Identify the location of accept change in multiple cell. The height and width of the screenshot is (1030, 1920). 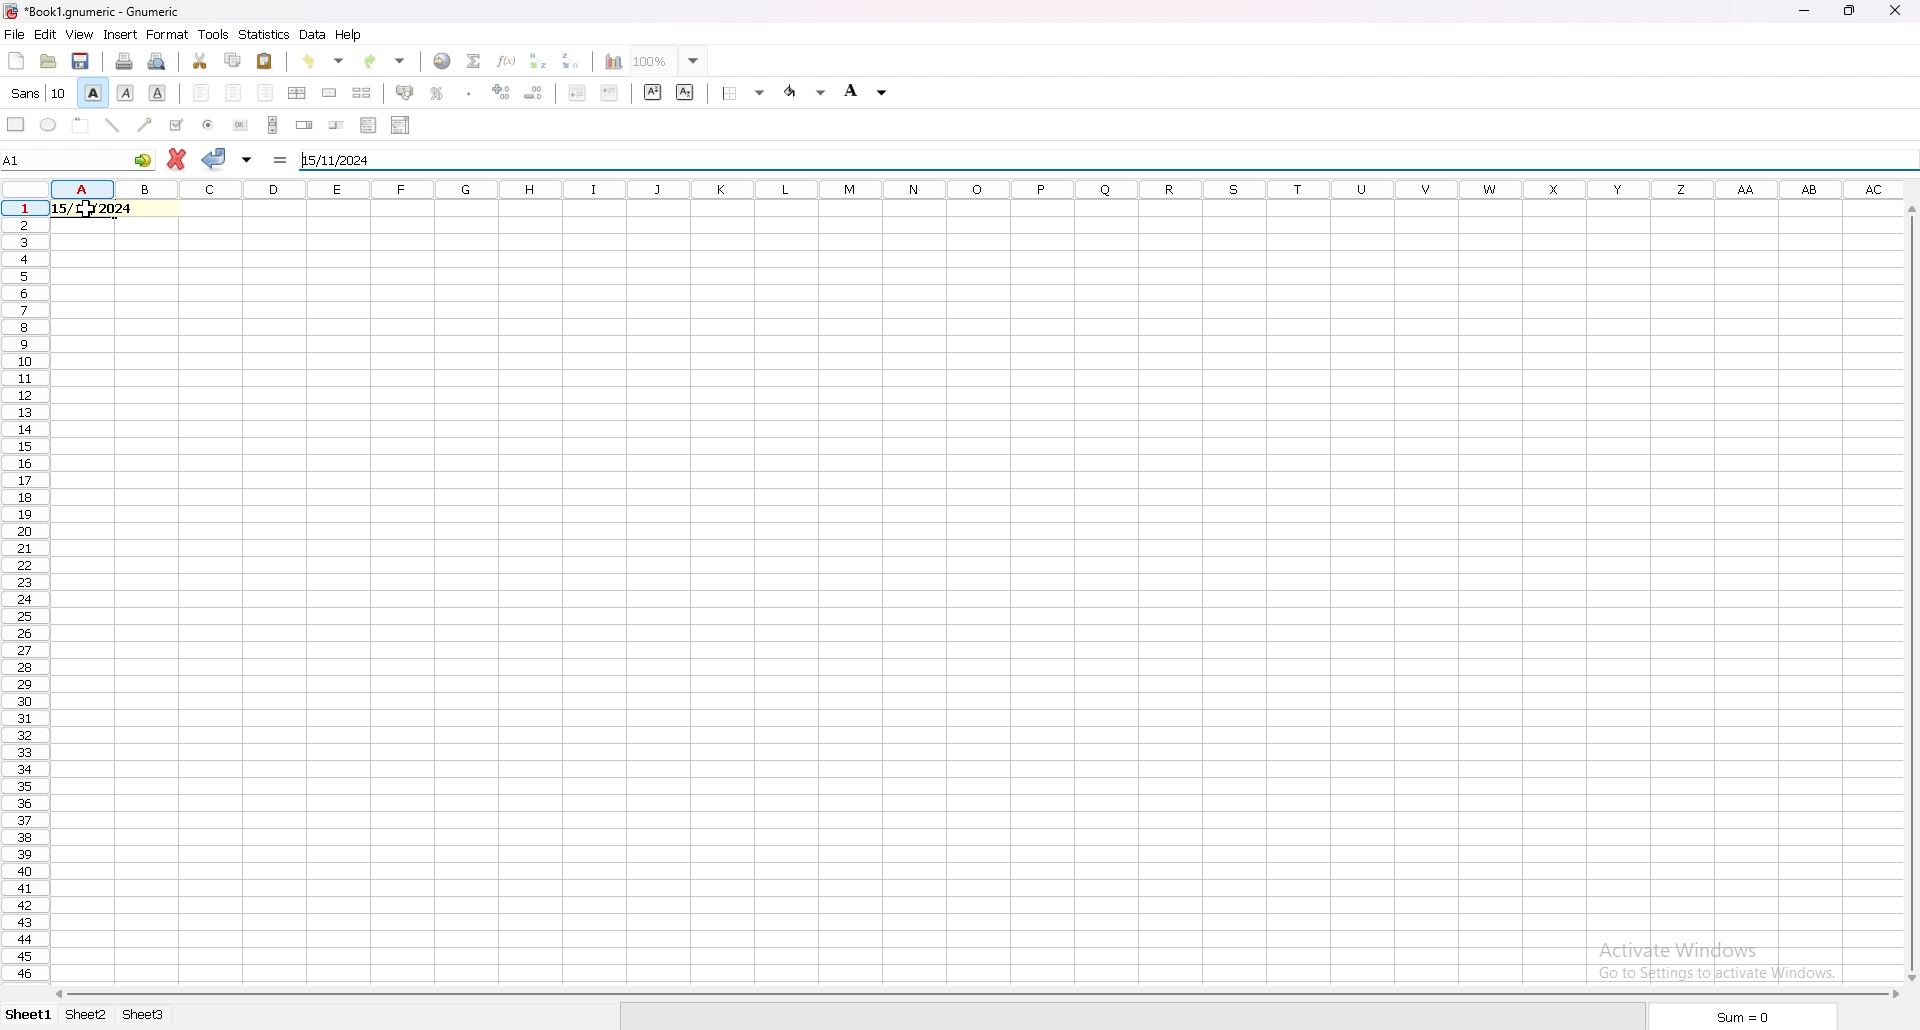
(247, 160).